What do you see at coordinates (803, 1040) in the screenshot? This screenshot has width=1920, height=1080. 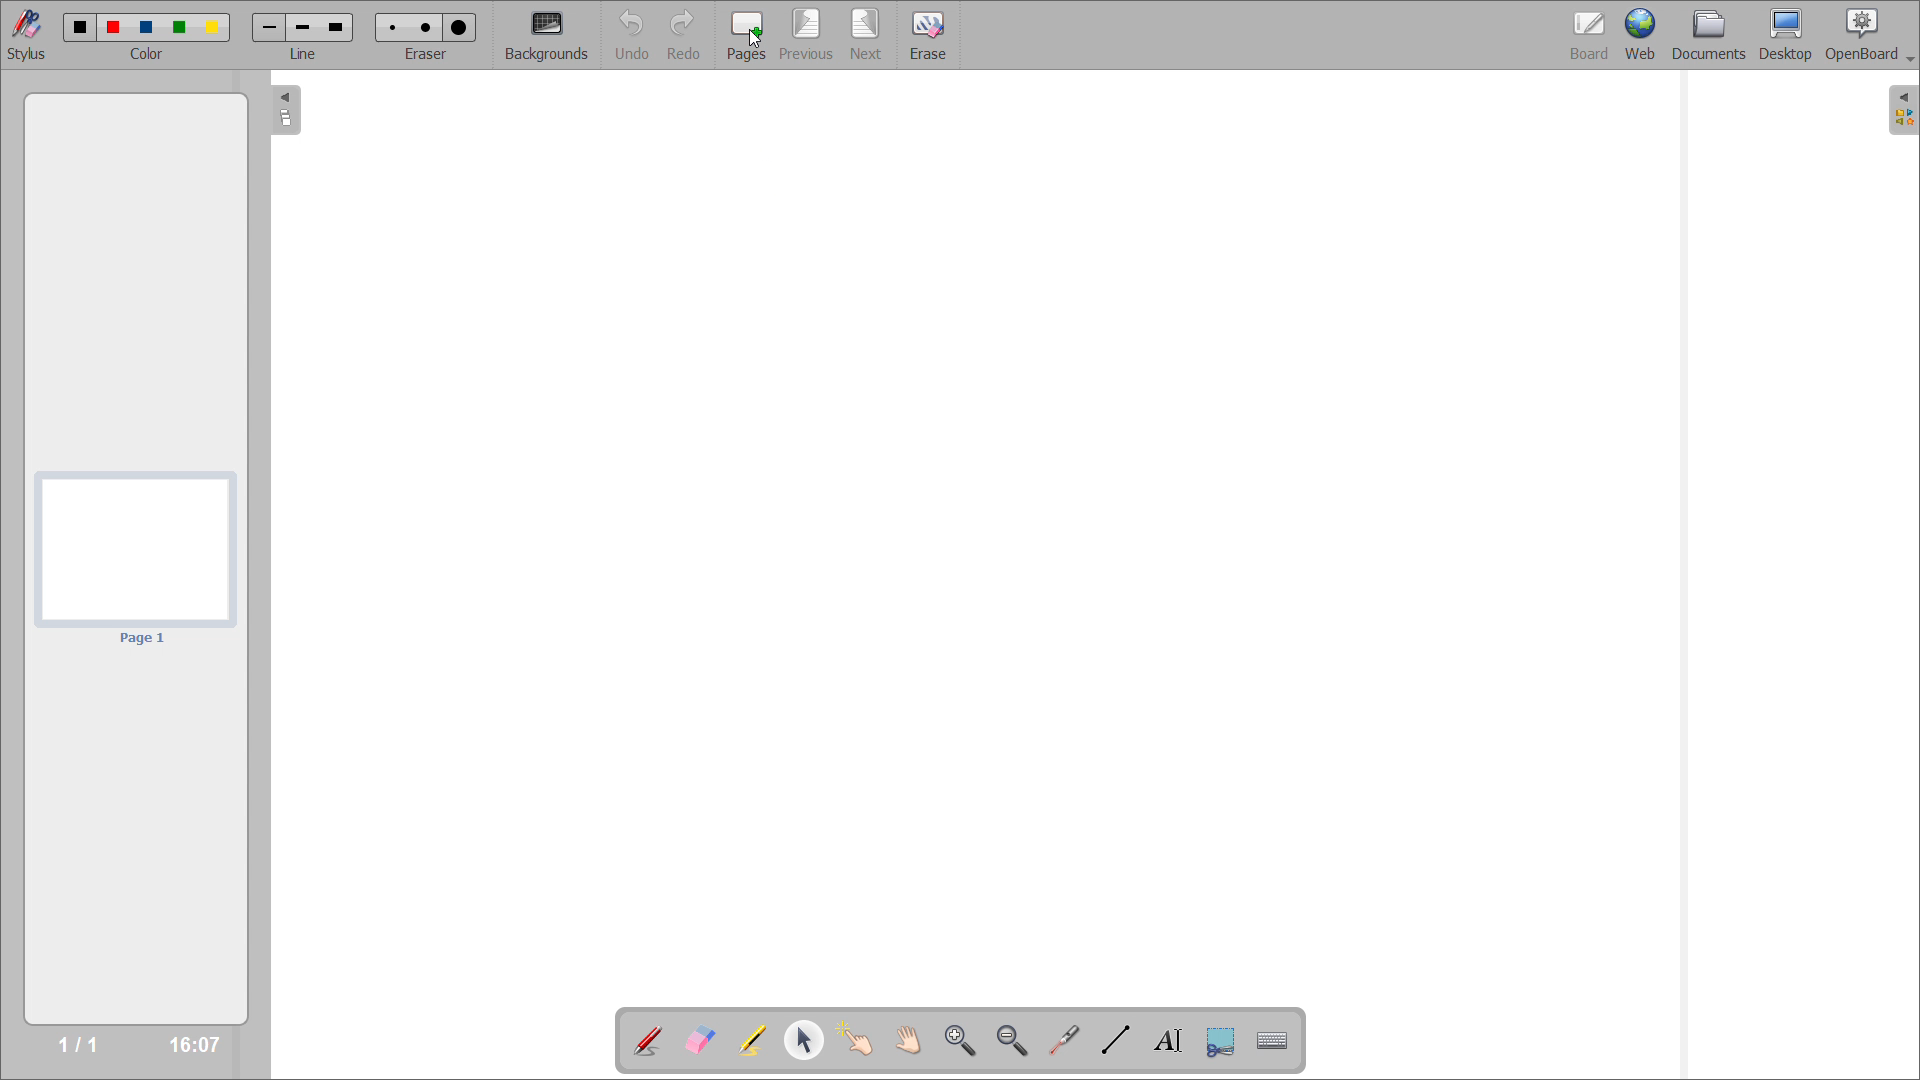 I see `select and modify objects` at bounding box center [803, 1040].